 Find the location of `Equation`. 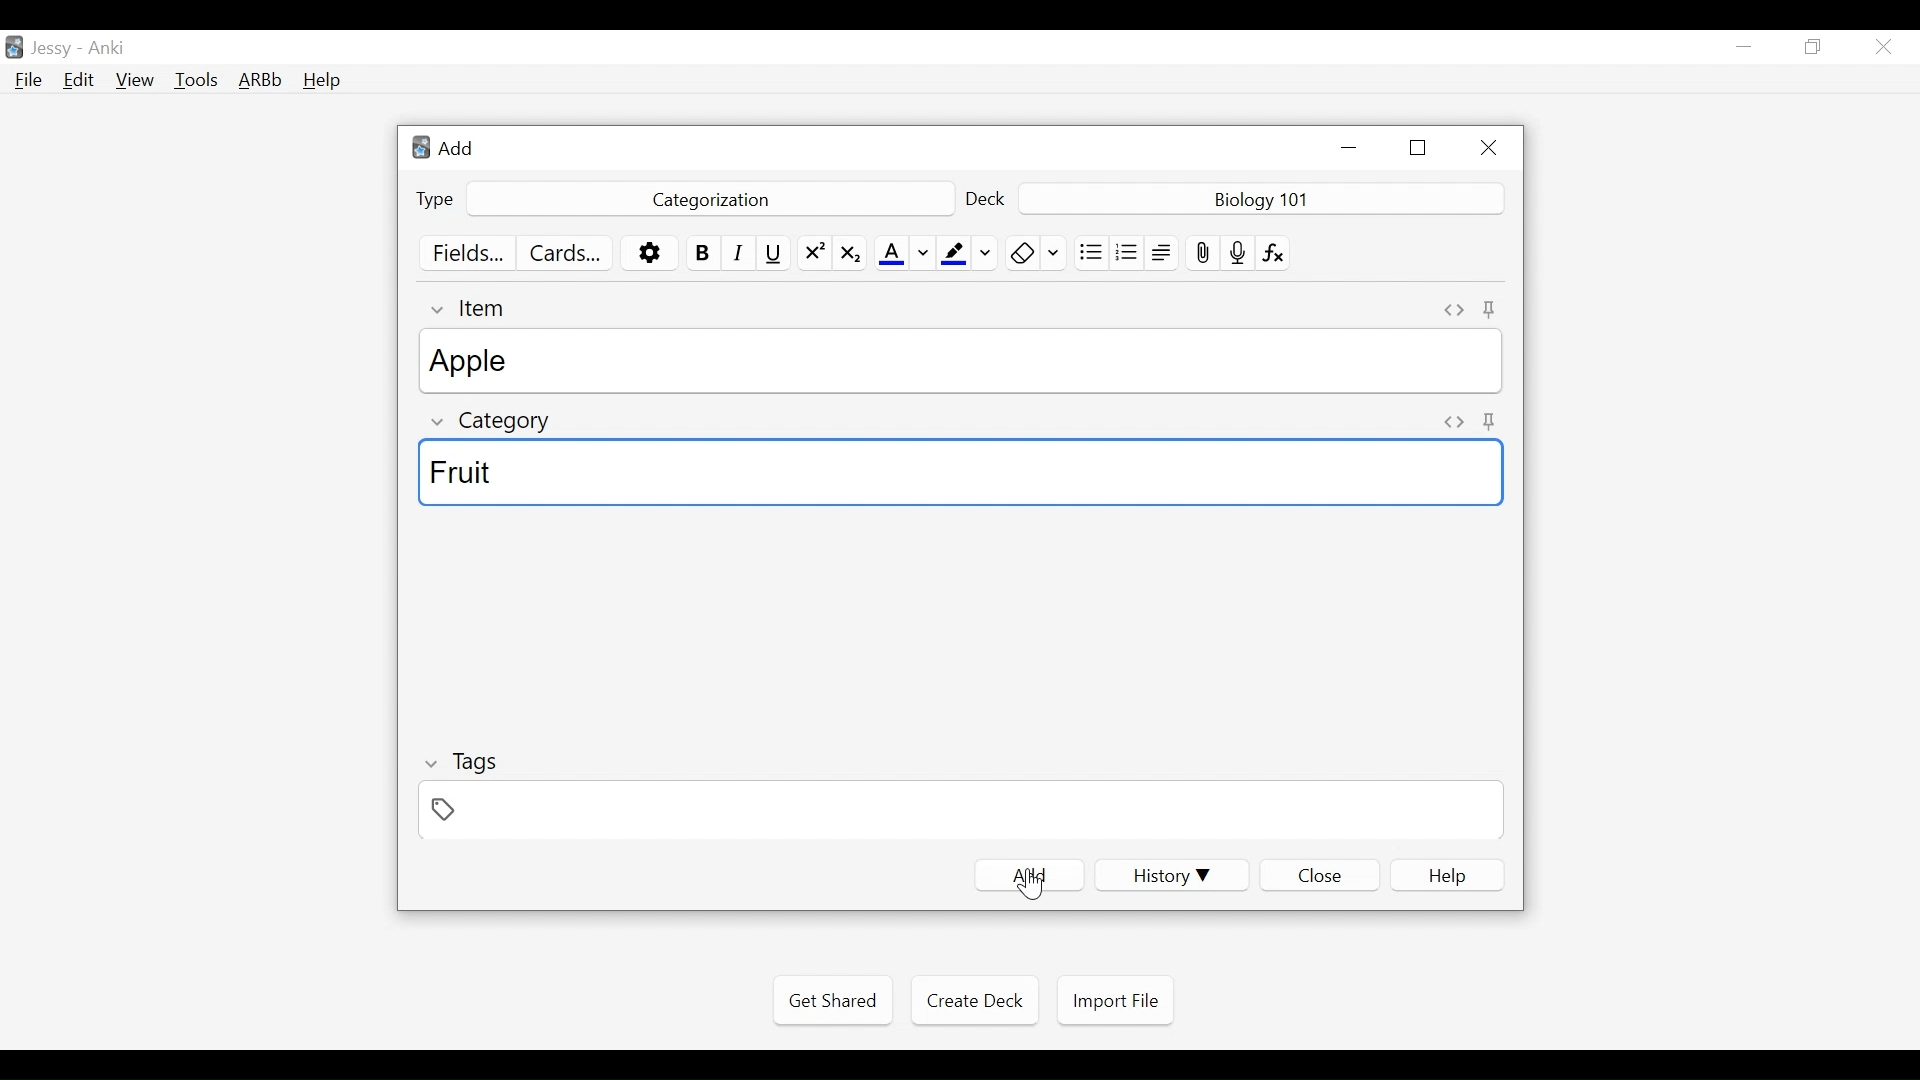

Equation is located at coordinates (1275, 252).